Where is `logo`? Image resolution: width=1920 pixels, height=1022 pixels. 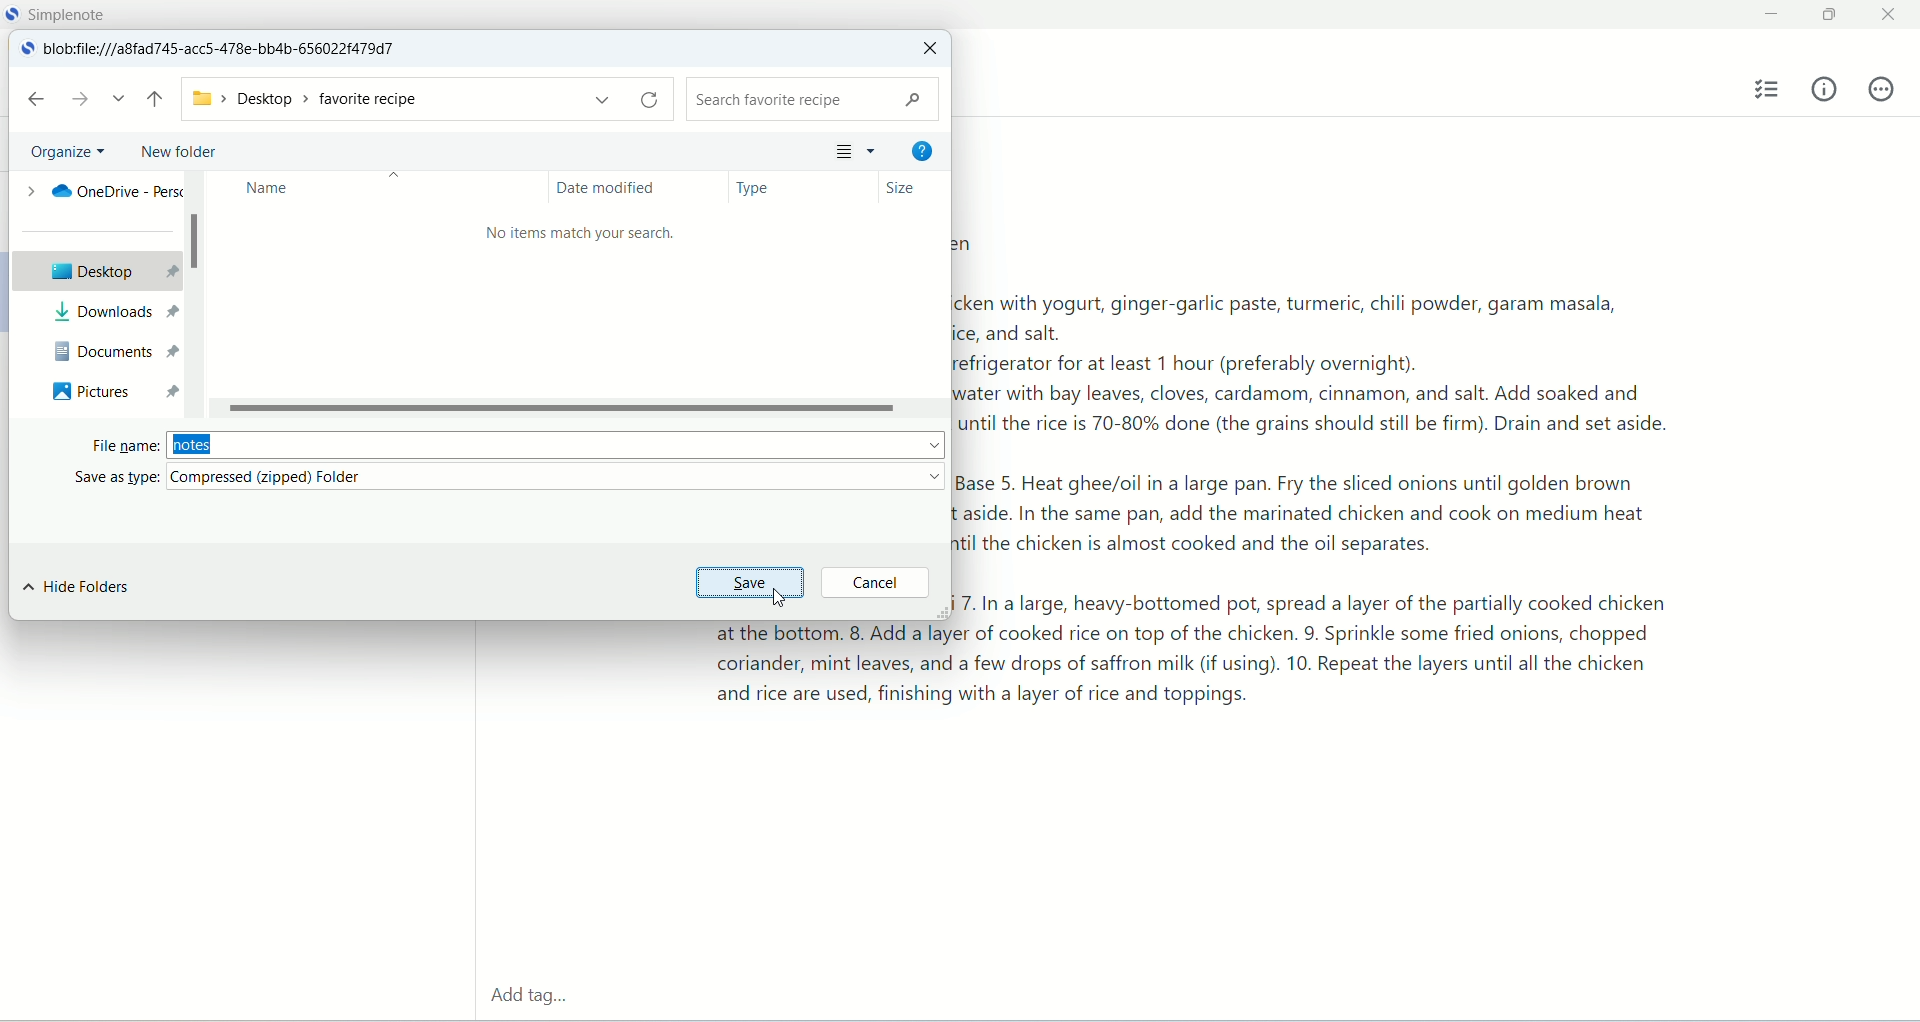 logo is located at coordinates (26, 51).